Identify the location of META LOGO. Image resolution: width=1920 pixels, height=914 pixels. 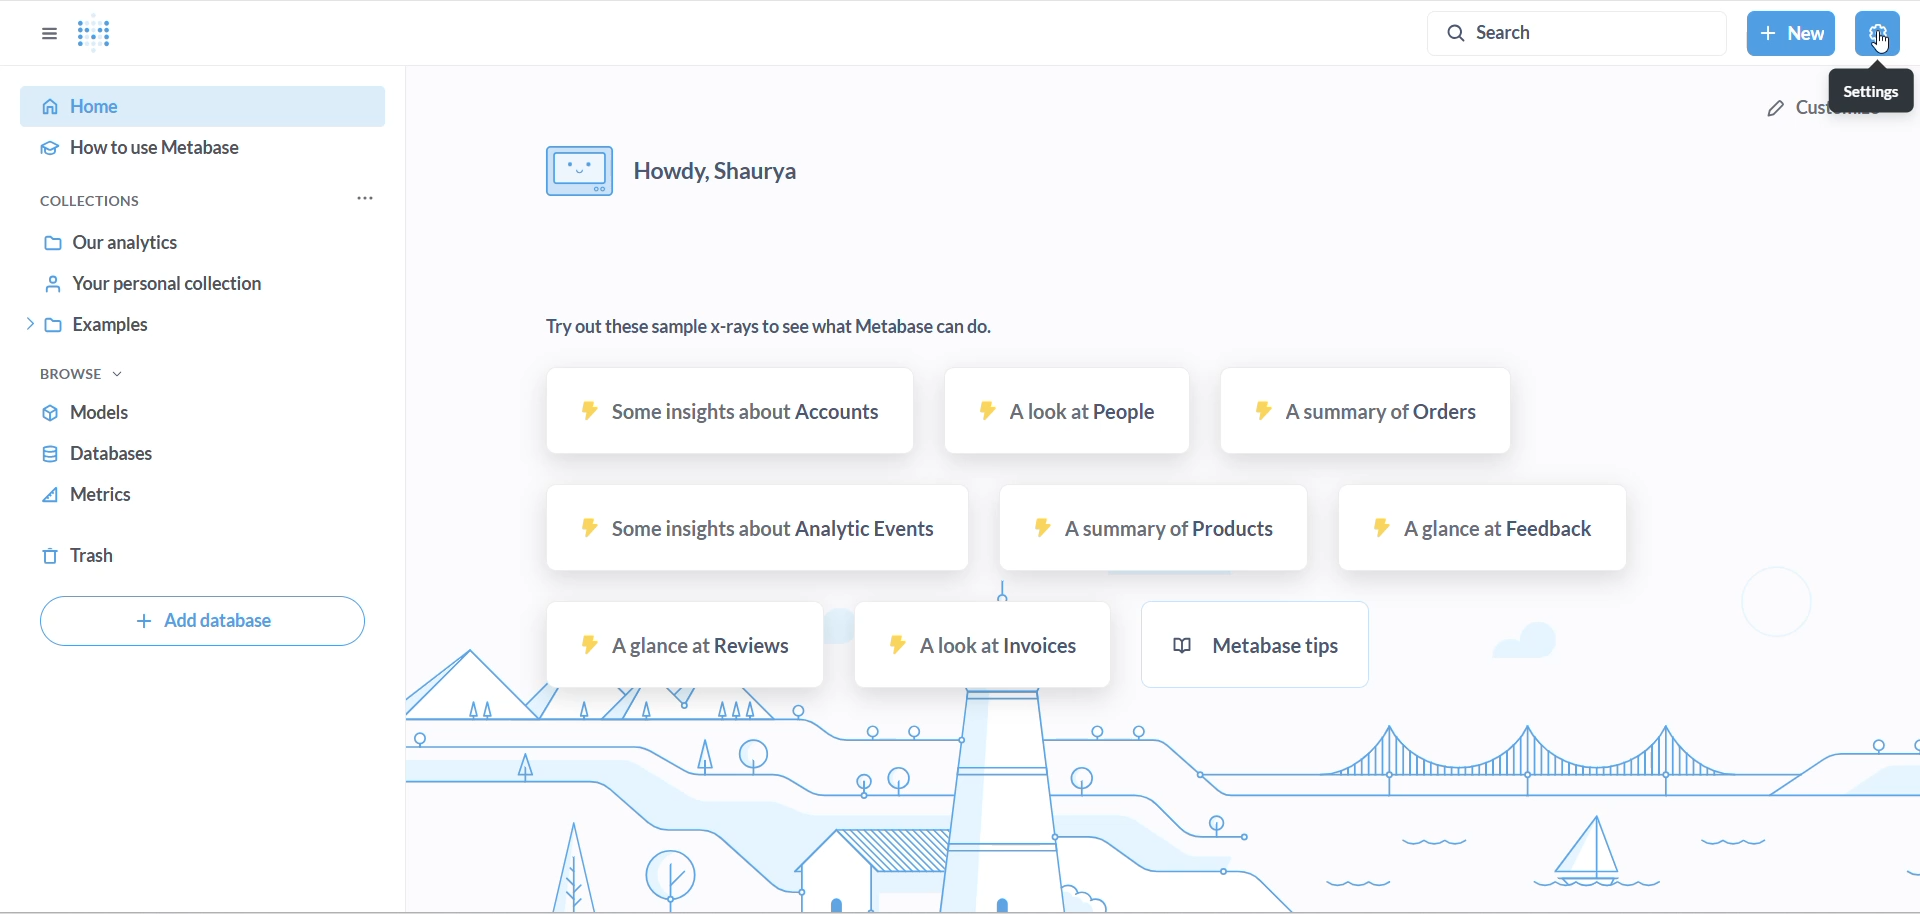
(94, 31).